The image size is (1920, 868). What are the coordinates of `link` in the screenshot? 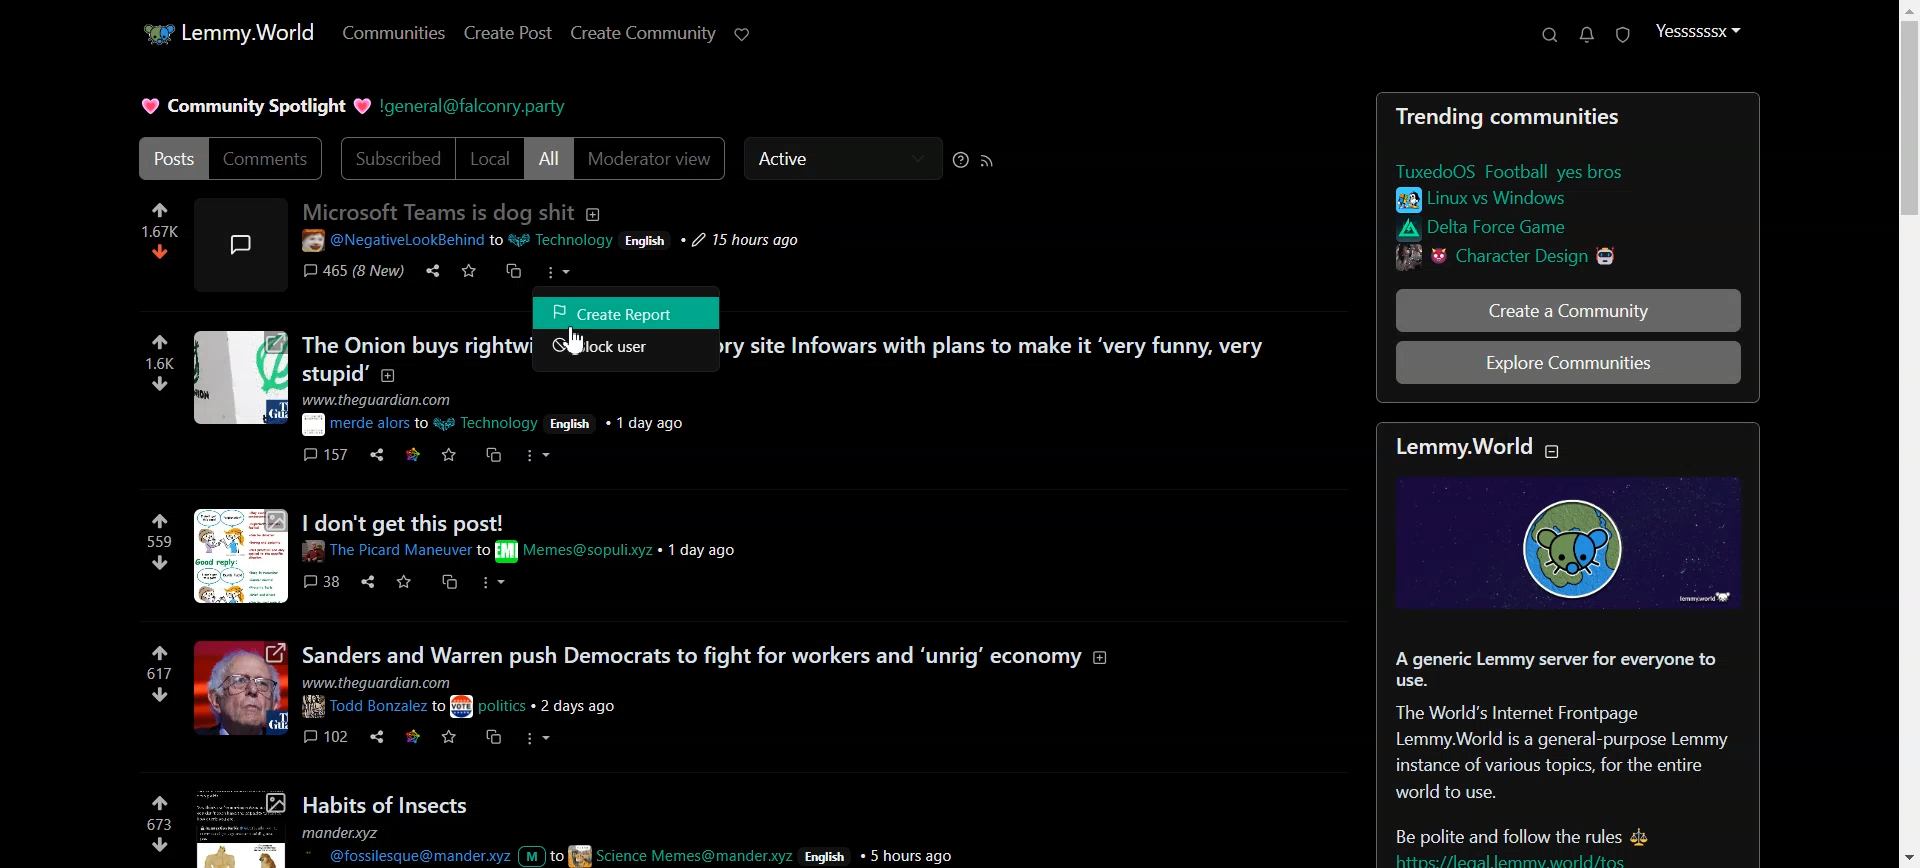 It's located at (161, 654).